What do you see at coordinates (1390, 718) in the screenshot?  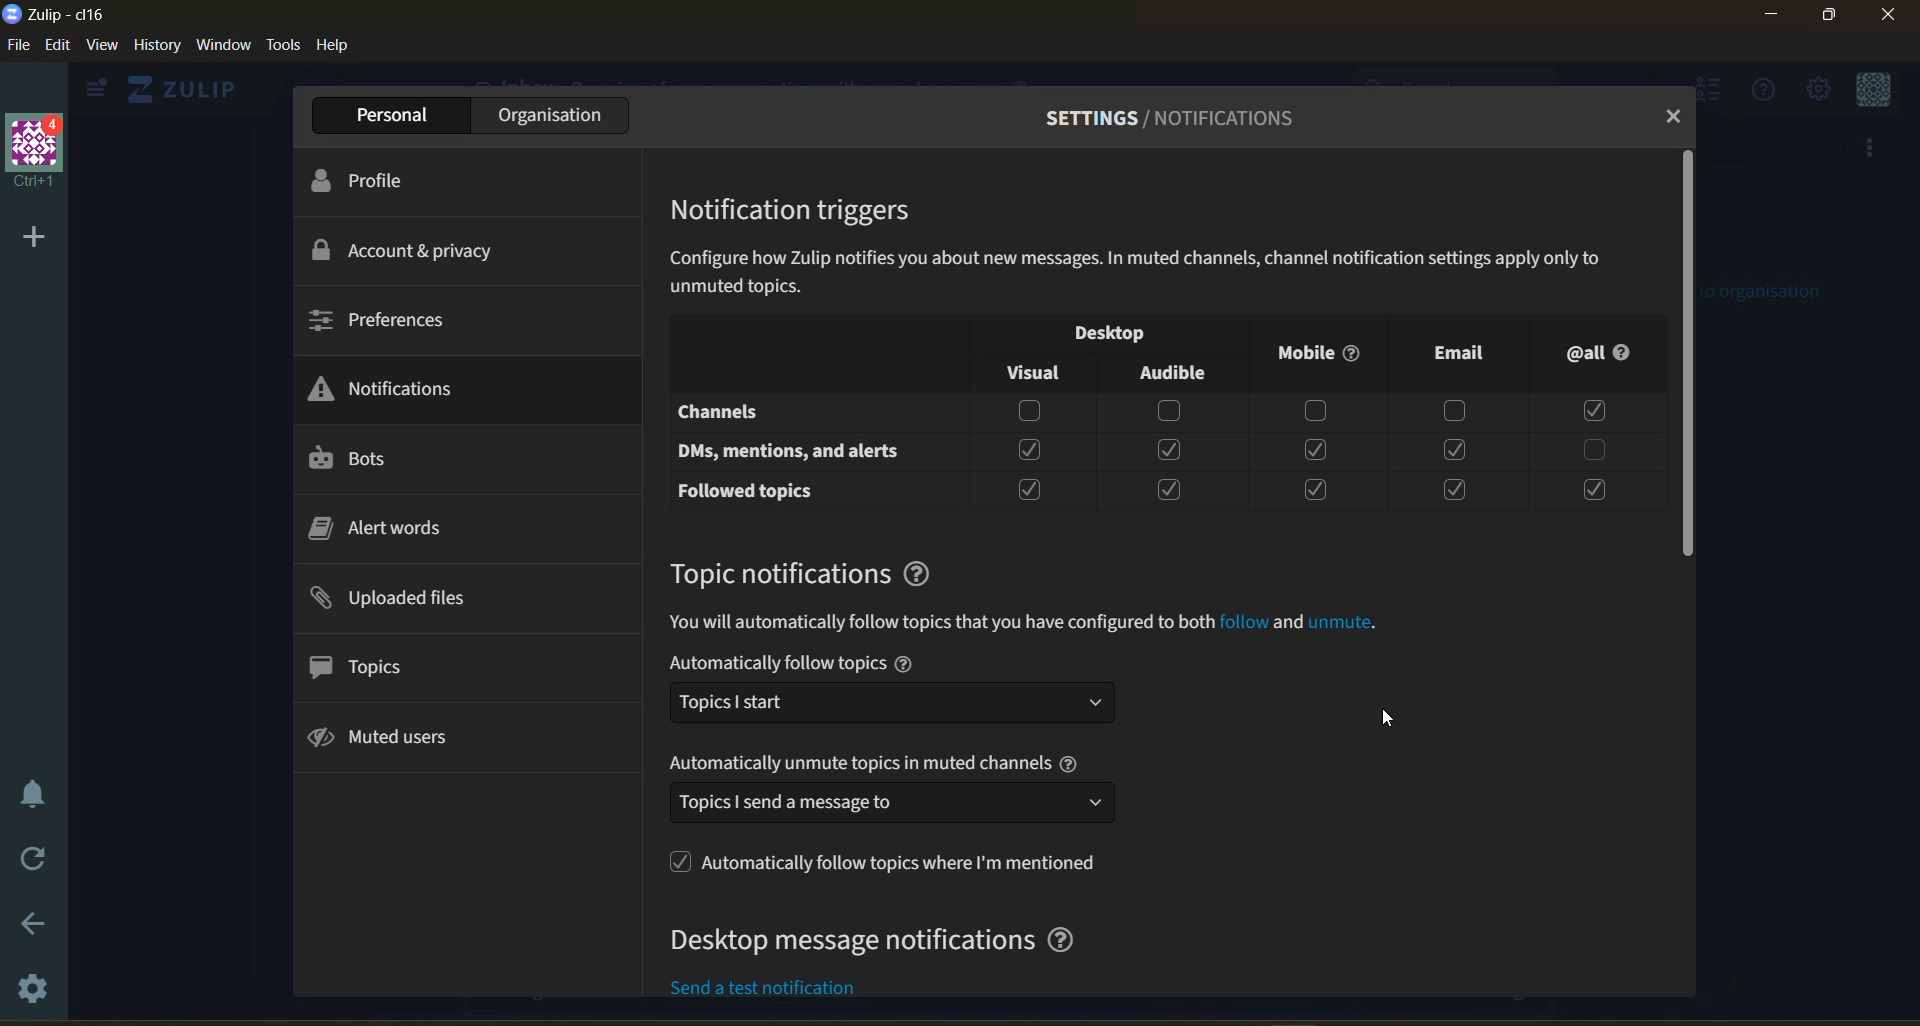 I see `Mouse Cursor` at bounding box center [1390, 718].